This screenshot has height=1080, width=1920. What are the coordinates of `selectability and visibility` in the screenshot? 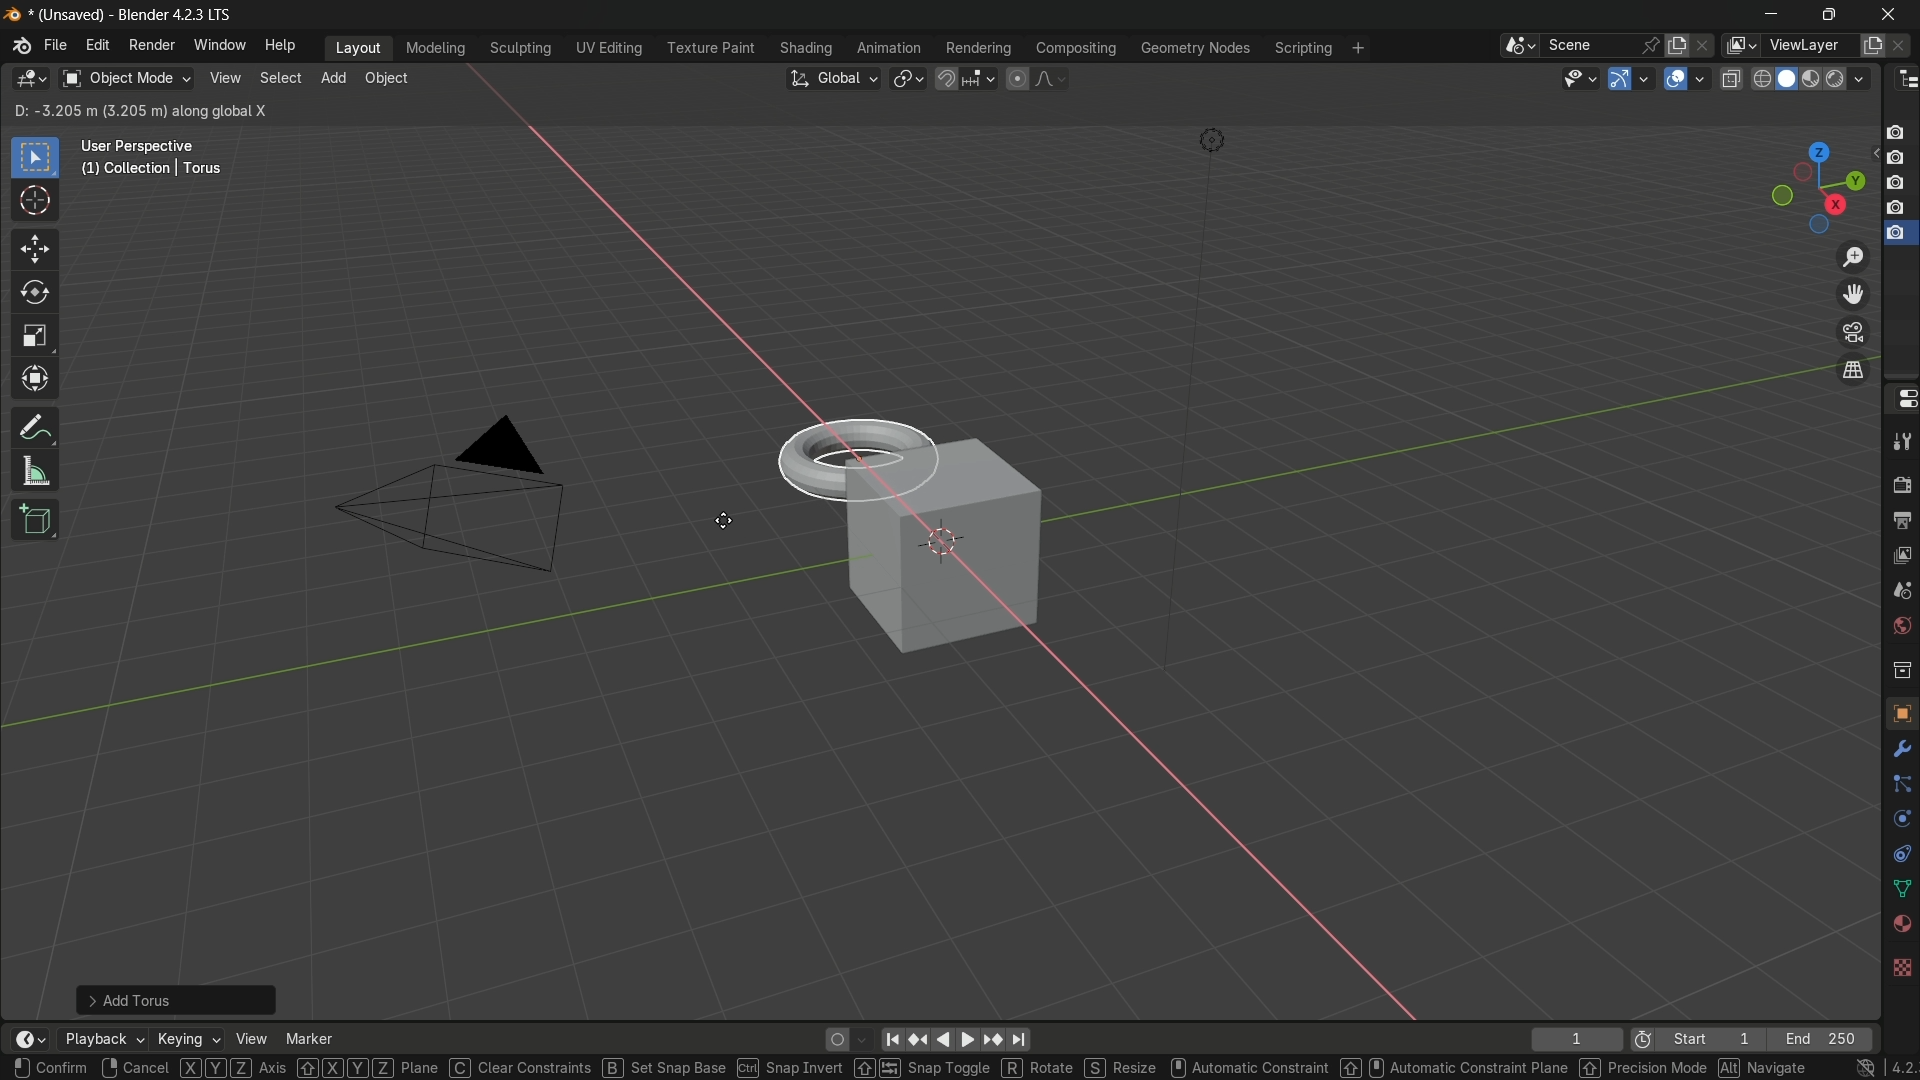 It's located at (1581, 78).